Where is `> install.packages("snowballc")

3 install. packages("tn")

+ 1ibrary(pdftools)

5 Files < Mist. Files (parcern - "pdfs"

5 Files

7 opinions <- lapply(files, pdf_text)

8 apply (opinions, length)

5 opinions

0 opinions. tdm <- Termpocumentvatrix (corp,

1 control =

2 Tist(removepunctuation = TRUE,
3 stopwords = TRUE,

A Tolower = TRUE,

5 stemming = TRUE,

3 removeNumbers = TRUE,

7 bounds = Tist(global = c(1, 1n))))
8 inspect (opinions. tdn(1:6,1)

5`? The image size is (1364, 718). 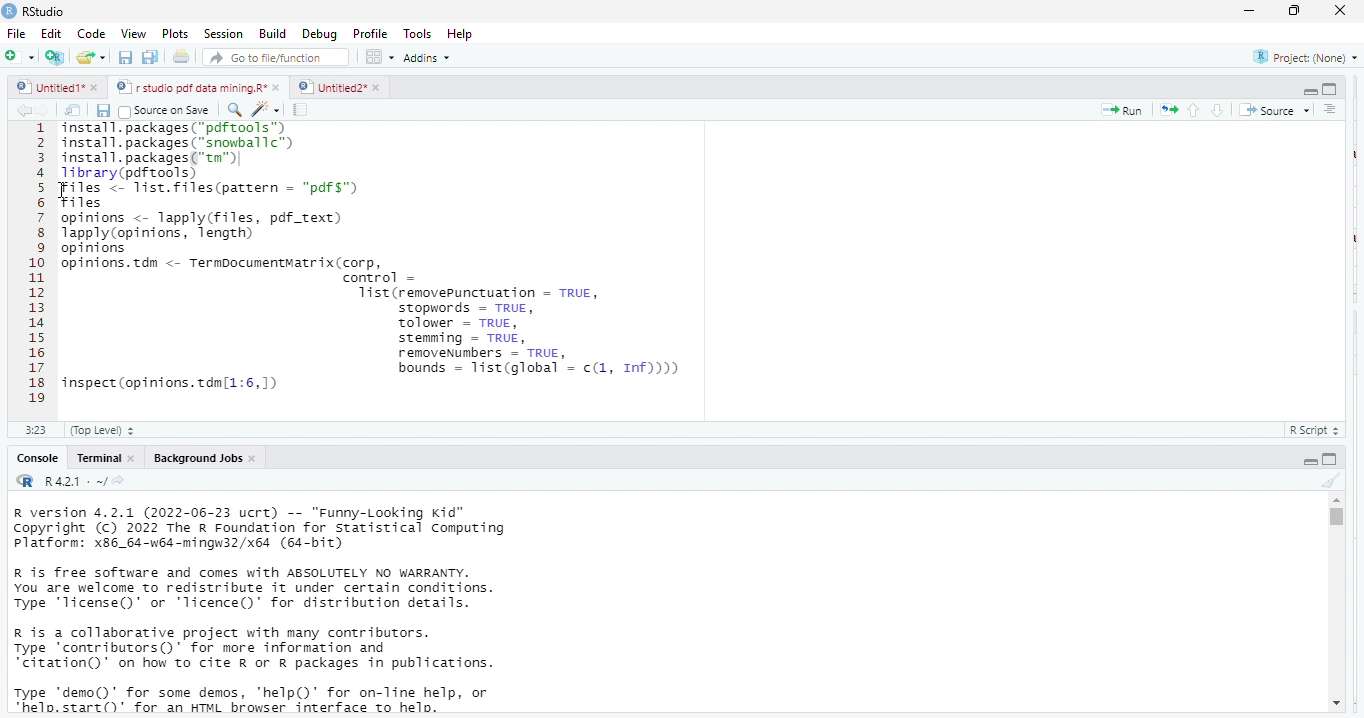 > install.packages("snowballc")

3 install. packages("tn")

+ 1ibrary(pdftools)

5 Files < Mist. Files (parcern - "pdfs"

5 Files

7 opinions <- lapply(files, pdf_text)

8 apply (opinions, length)

5 opinions

0 opinions. tdm <- Termpocumentvatrix (corp,

1 control =

2 Tist(removepunctuation = TRUE,
3 stopwords = TRUE,

A Tolower = TRUE,

5 stemming = TRUE,

3 removeNumbers = TRUE,

7 bounds = Tist(global = c(1, 1n))))
8 inspect (opinions. tdn(1:6,1)

5 is located at coordinates (434, 266).